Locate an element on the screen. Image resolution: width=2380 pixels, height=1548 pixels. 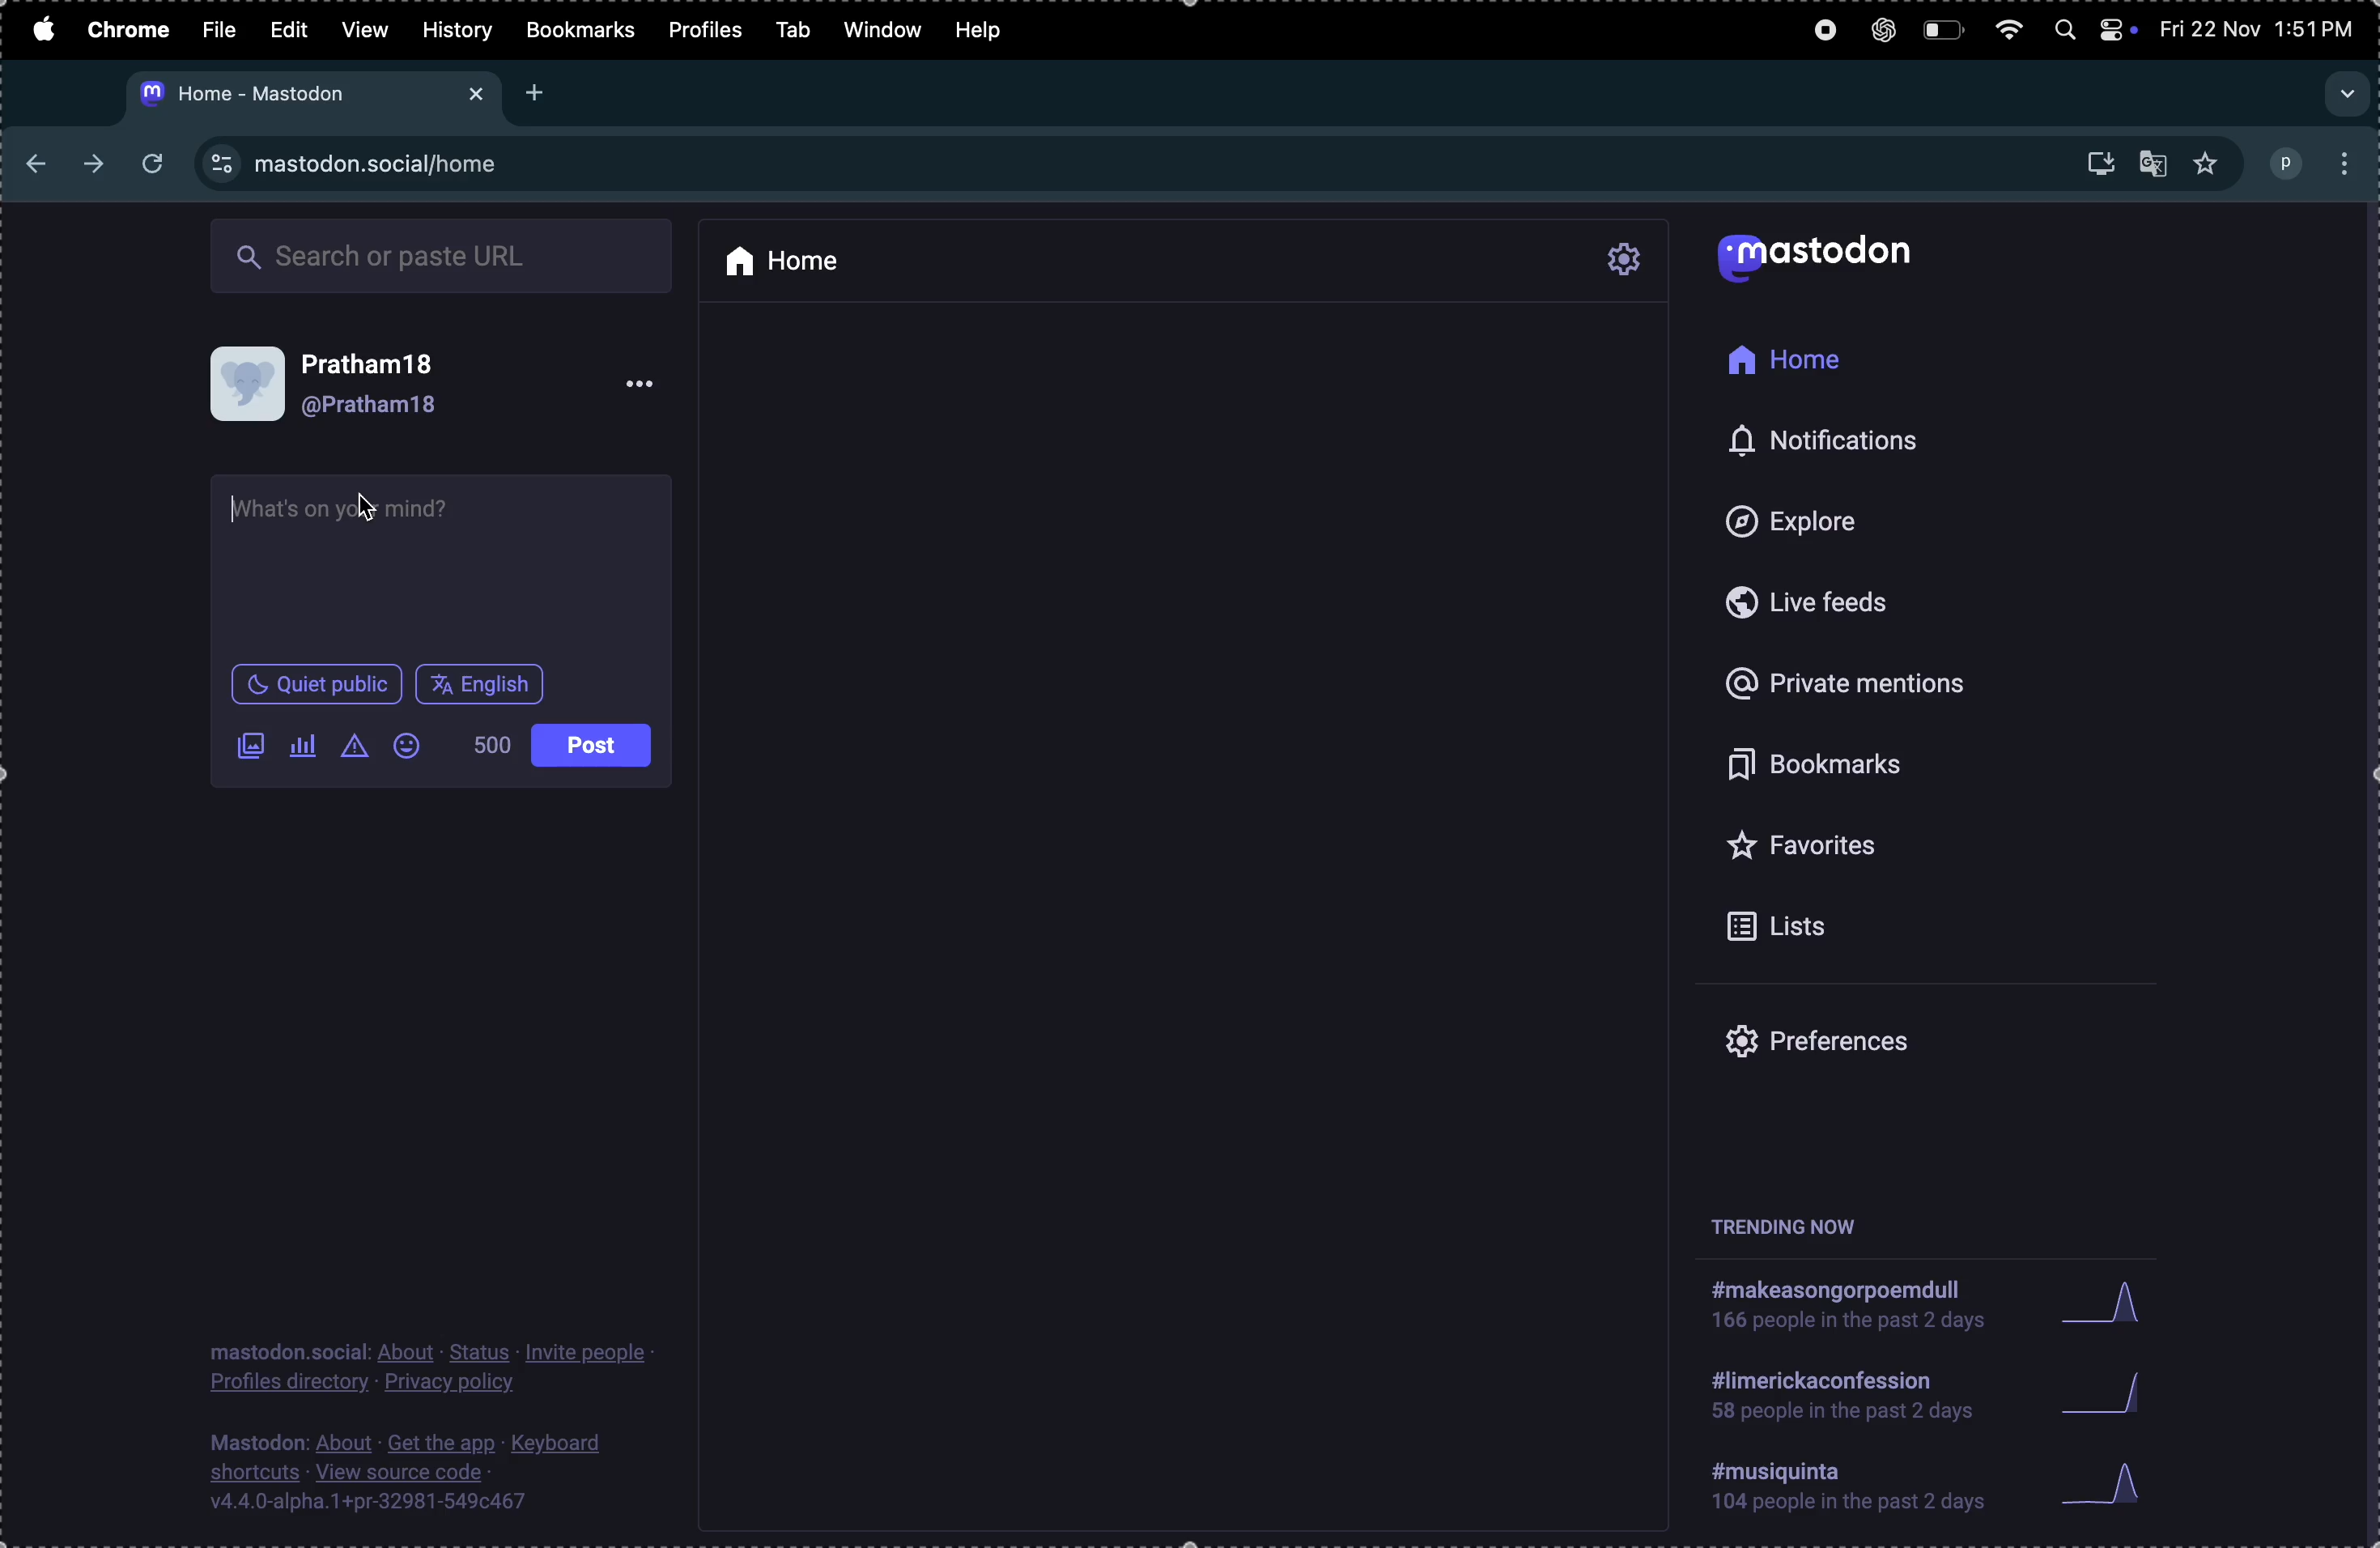
tab is located at coordinates (790, 29).